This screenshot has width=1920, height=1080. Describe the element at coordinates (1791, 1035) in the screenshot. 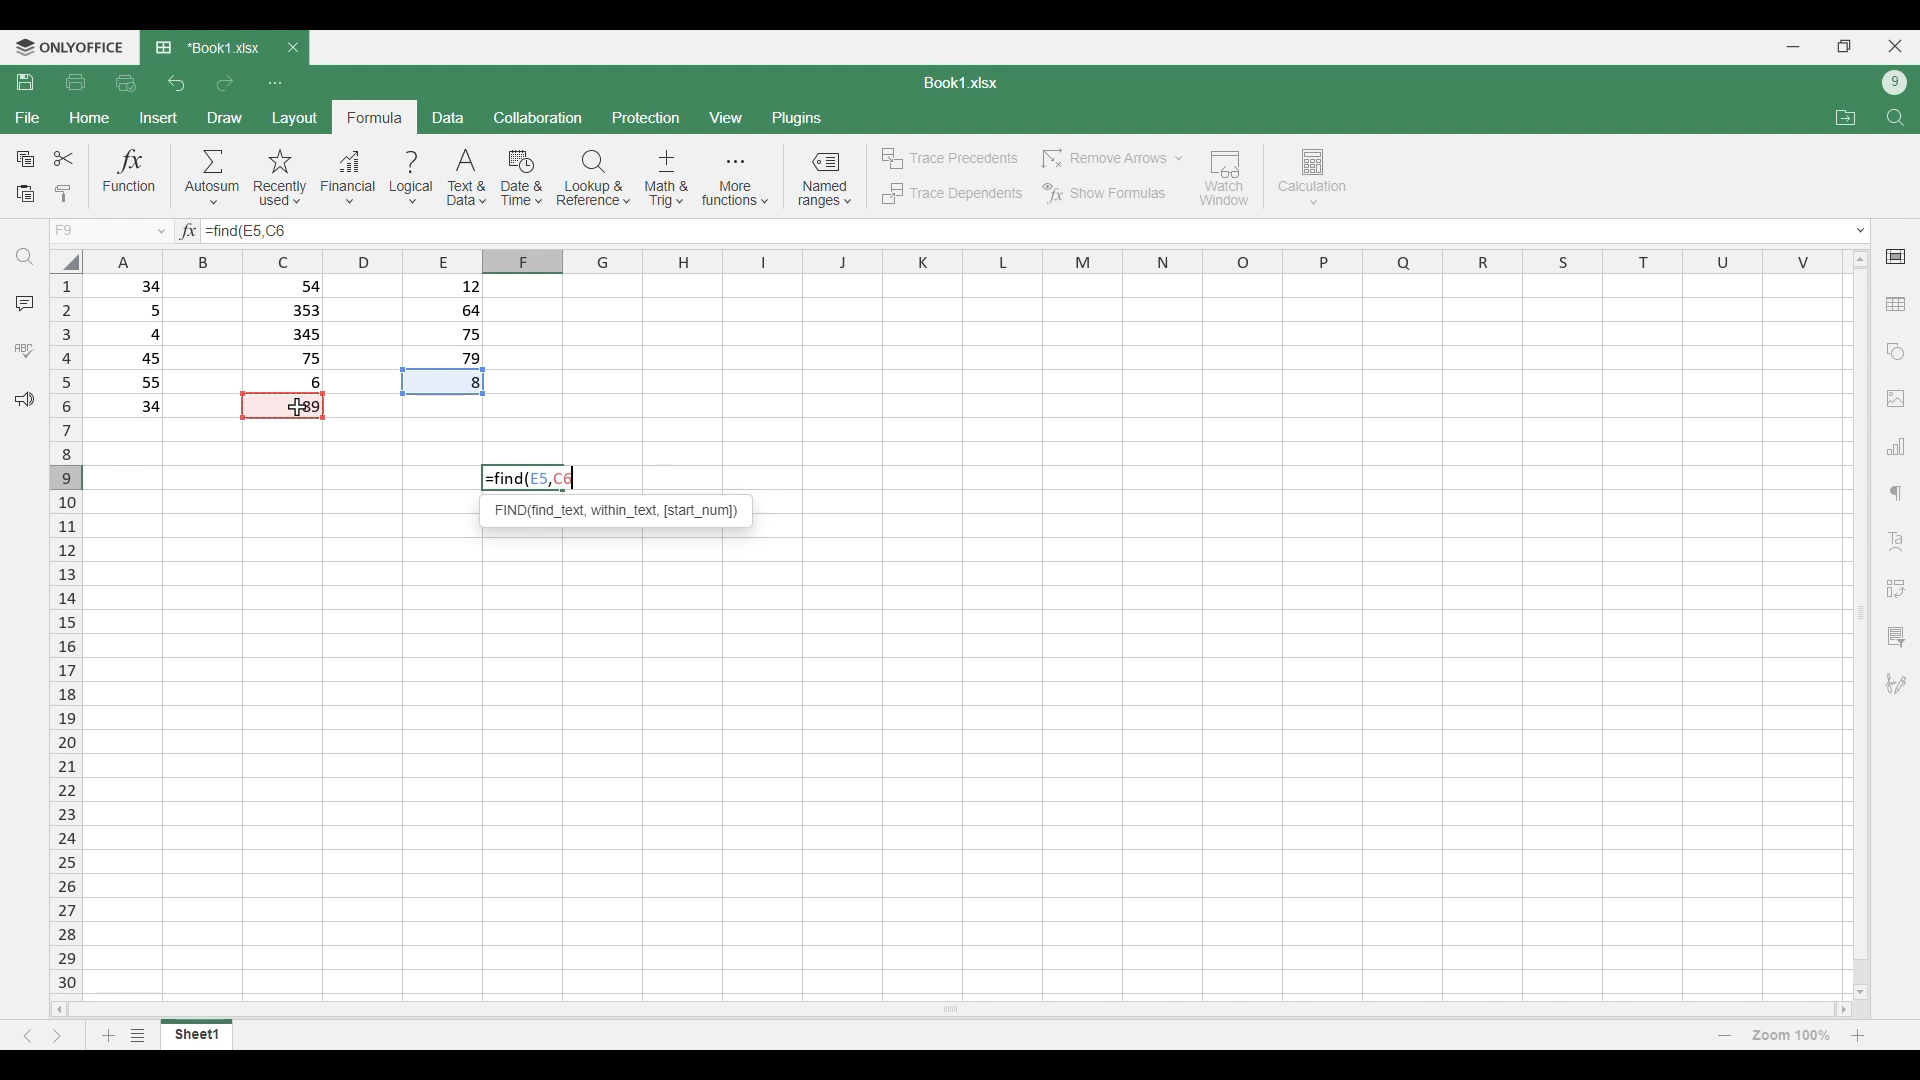

I see `Current zoom factor` at that location.